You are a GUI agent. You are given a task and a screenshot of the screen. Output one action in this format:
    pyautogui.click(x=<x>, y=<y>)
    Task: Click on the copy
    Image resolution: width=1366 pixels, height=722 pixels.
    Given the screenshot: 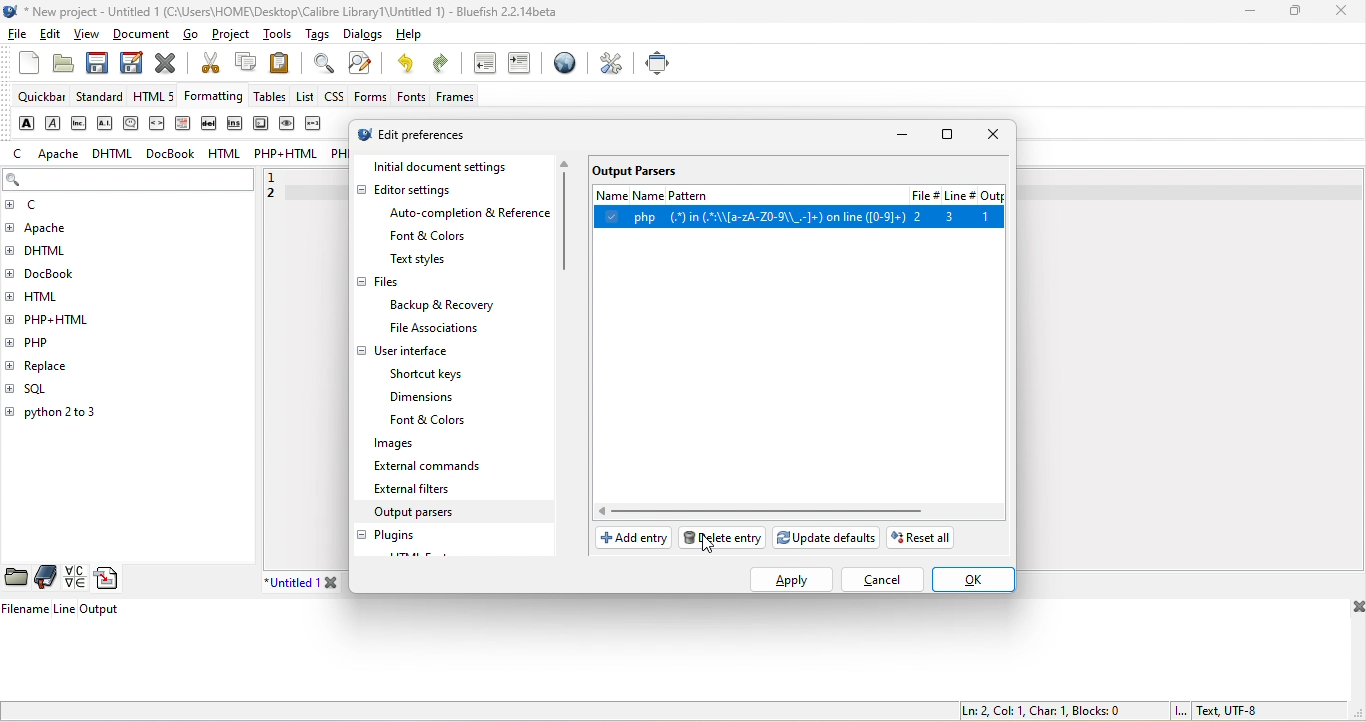 What is the action you would take?
    pyautogui.click(x=245, y=64)
    